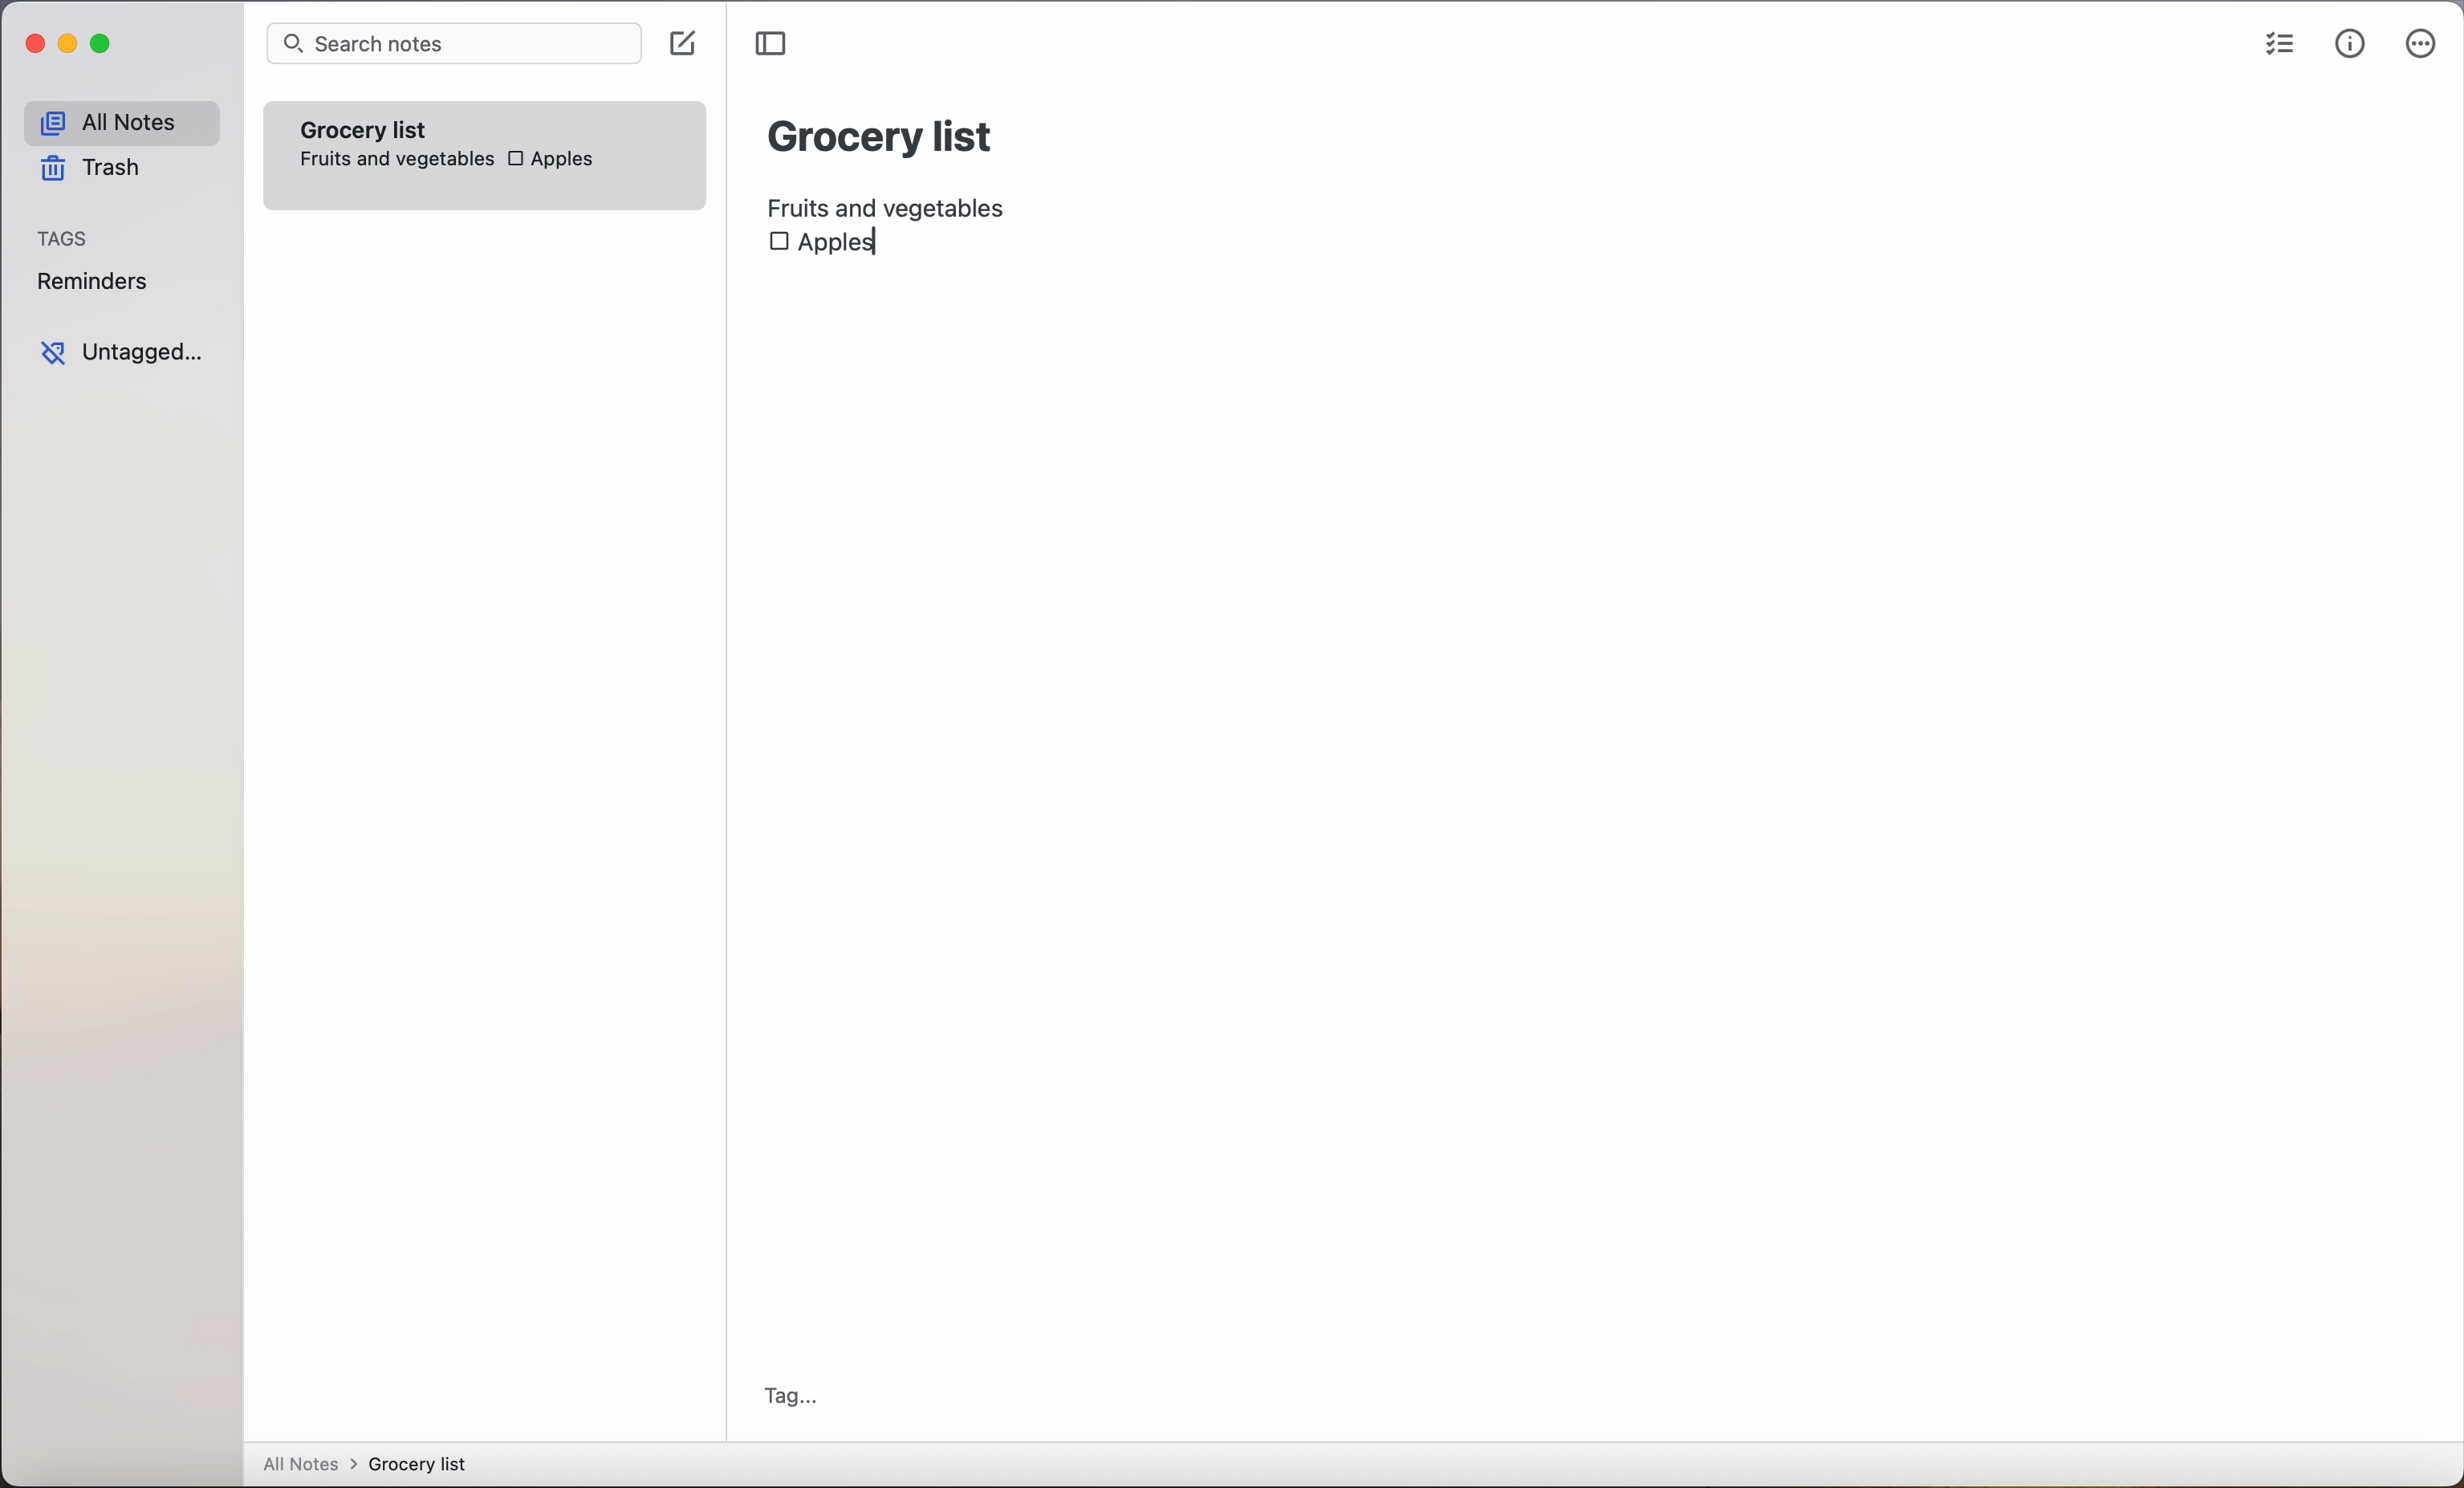 This screenshot has height=1488, width=2464. Describe the element at coordinates (453, 45) in the screenshot. I see `search bar` at that location.